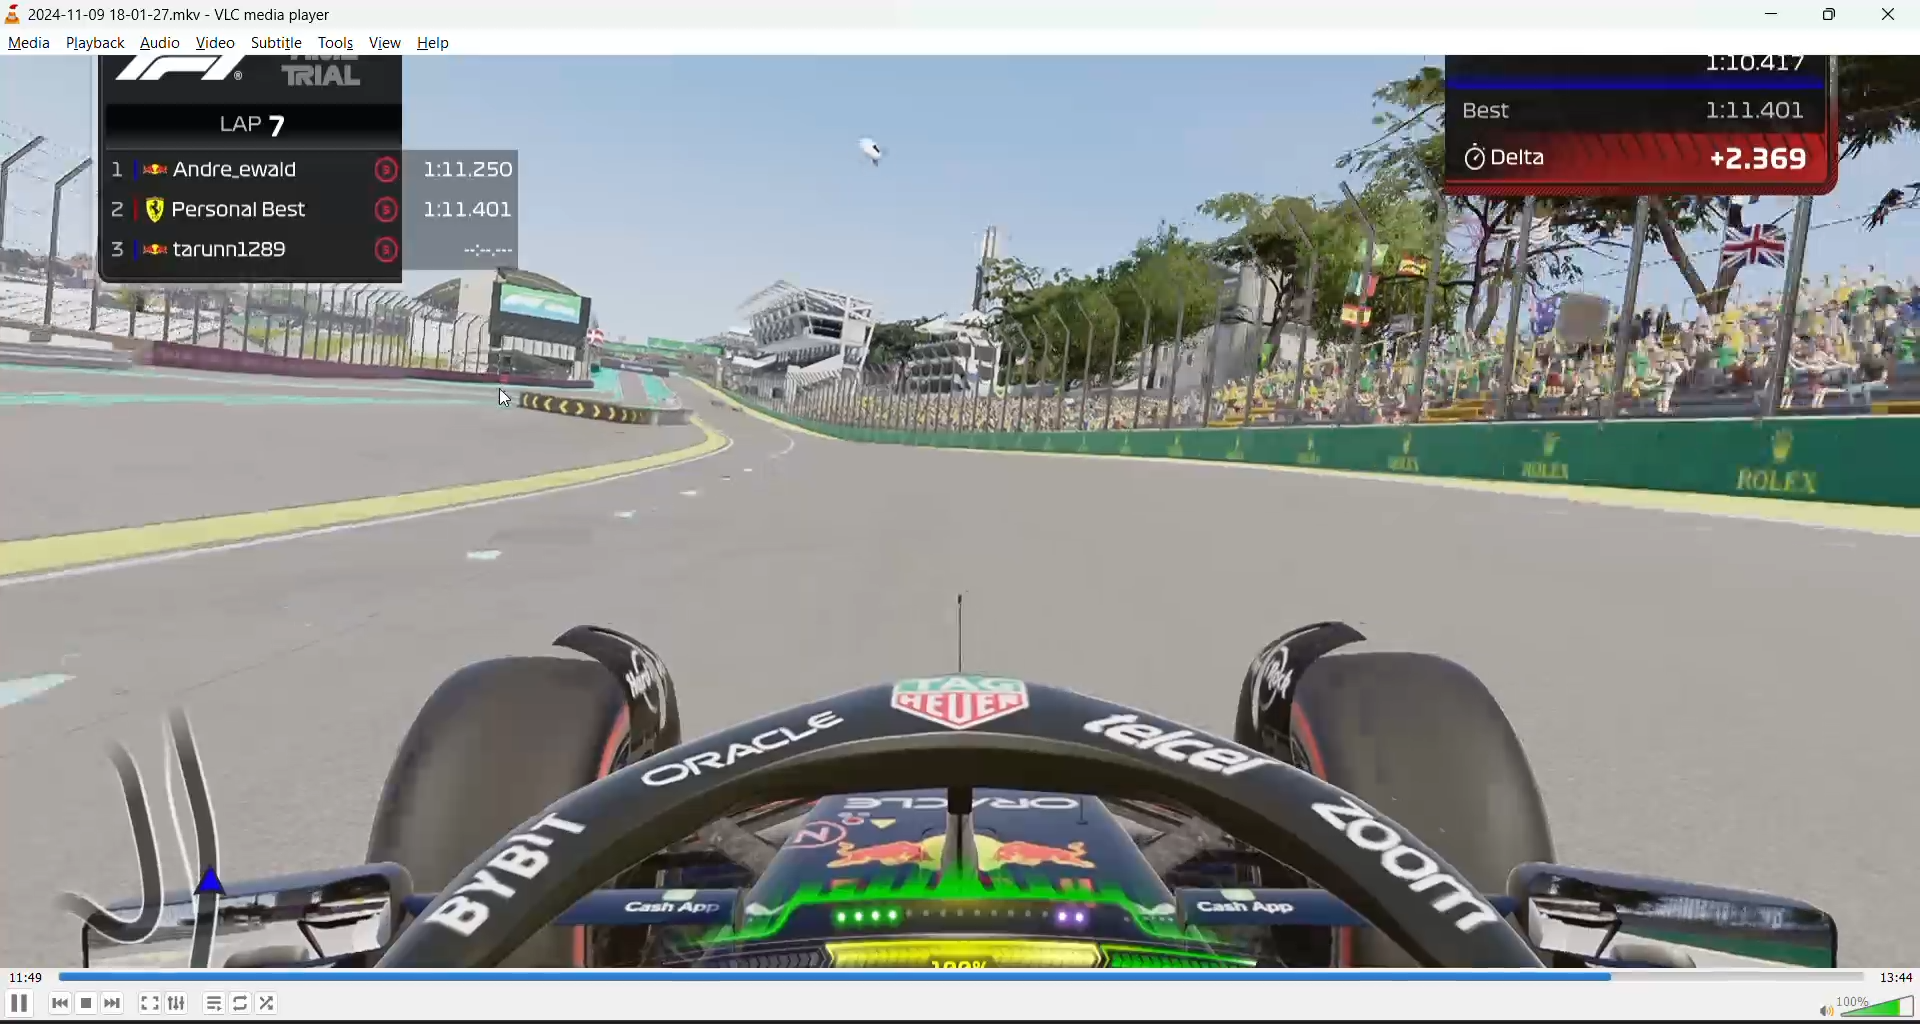 The height and width of the screenshot is (1024, 1920). Describe the element at coordinates (151, 999) in the screenshot. I see `fullscreen` at that location.